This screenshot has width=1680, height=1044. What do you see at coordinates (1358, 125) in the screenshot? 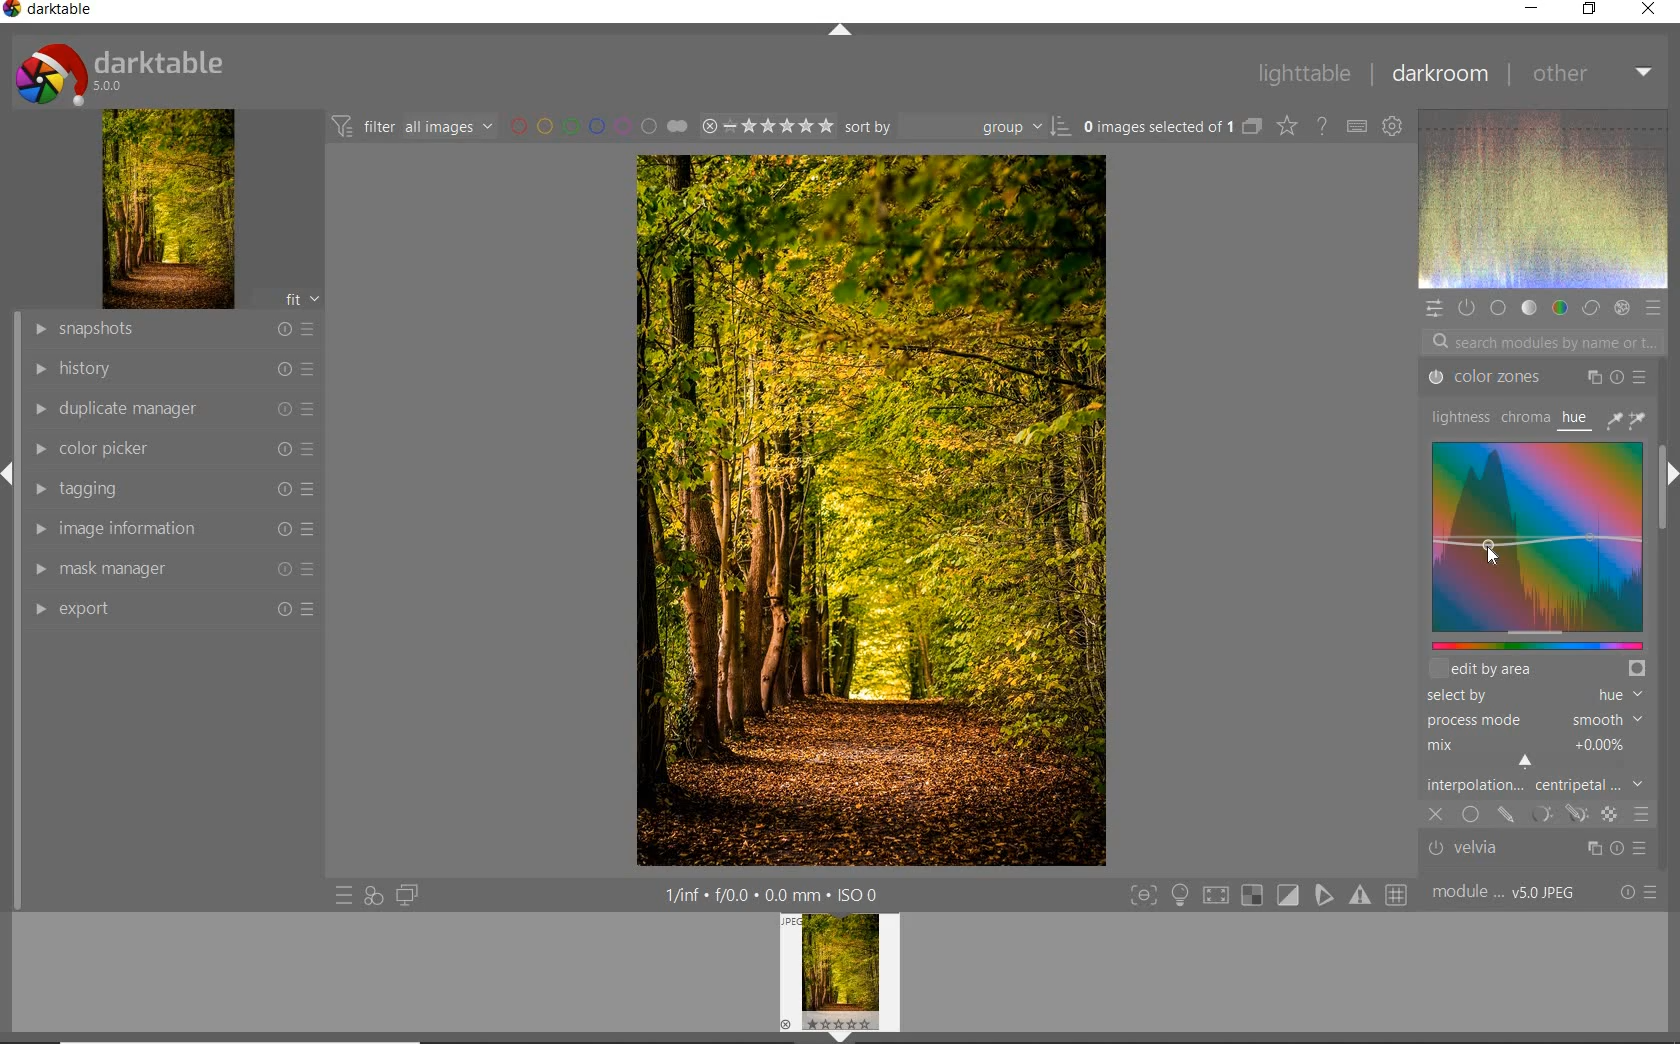
I see `DEFINE KEYBOARD SHOTCUT` at bounding box center [1358, 125].